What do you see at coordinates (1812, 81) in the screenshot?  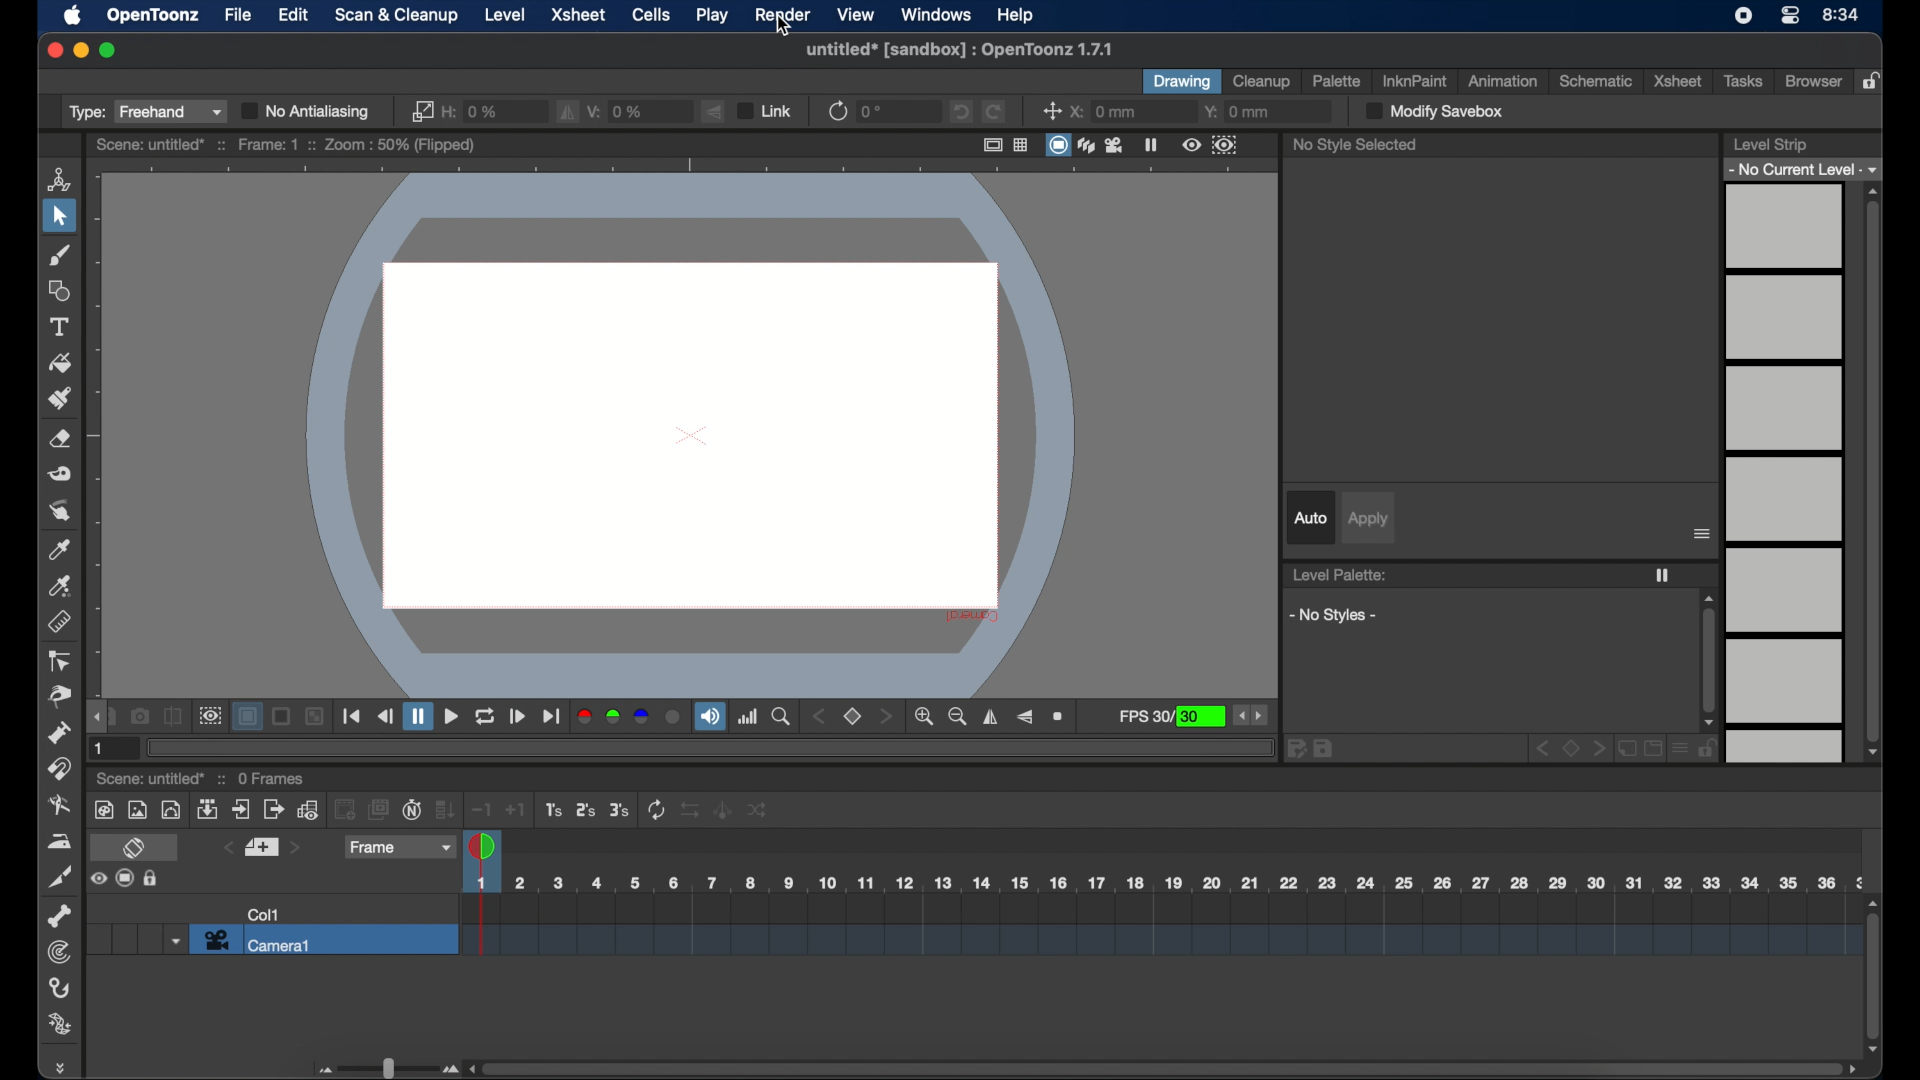 I see `browser` at bounding box center [1812, 81].